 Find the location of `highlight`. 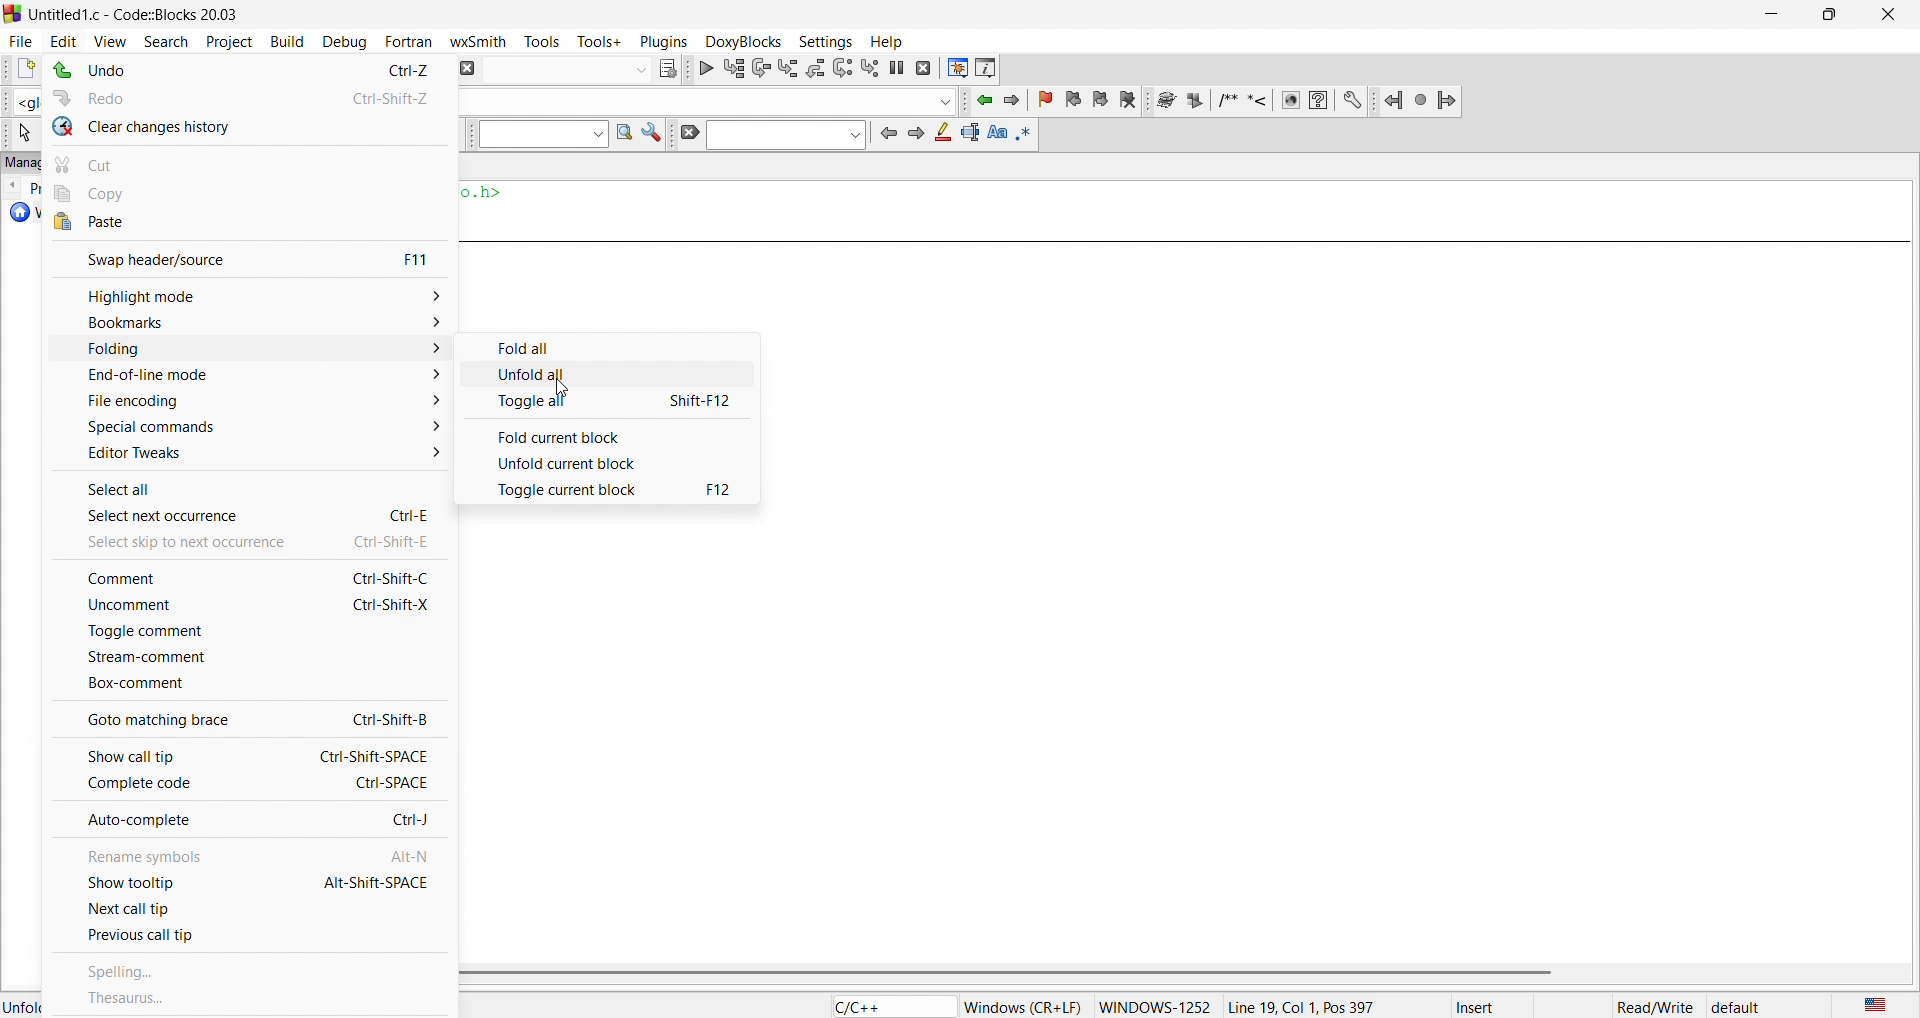

highlight is located at coordinates (940, 135).